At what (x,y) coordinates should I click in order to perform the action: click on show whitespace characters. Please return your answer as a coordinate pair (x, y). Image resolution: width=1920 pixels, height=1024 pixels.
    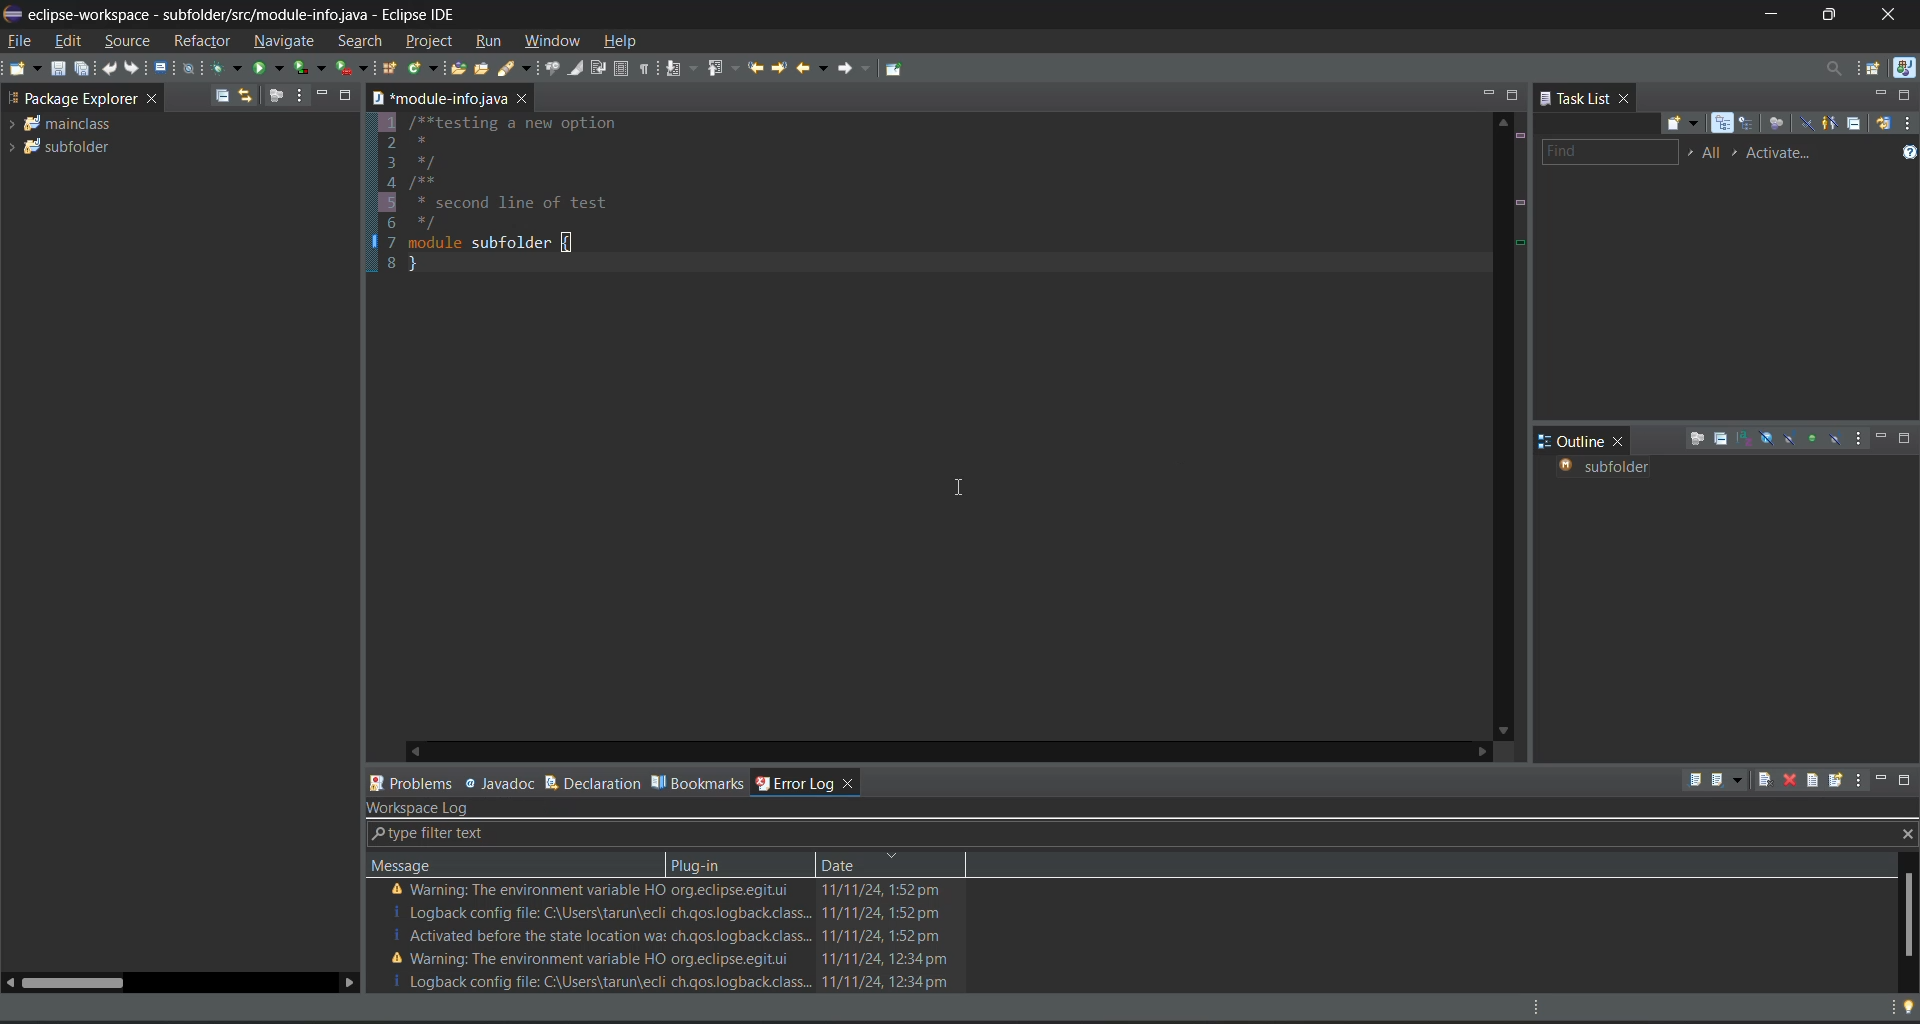
    Looking at the image, I should click on (648, 68).